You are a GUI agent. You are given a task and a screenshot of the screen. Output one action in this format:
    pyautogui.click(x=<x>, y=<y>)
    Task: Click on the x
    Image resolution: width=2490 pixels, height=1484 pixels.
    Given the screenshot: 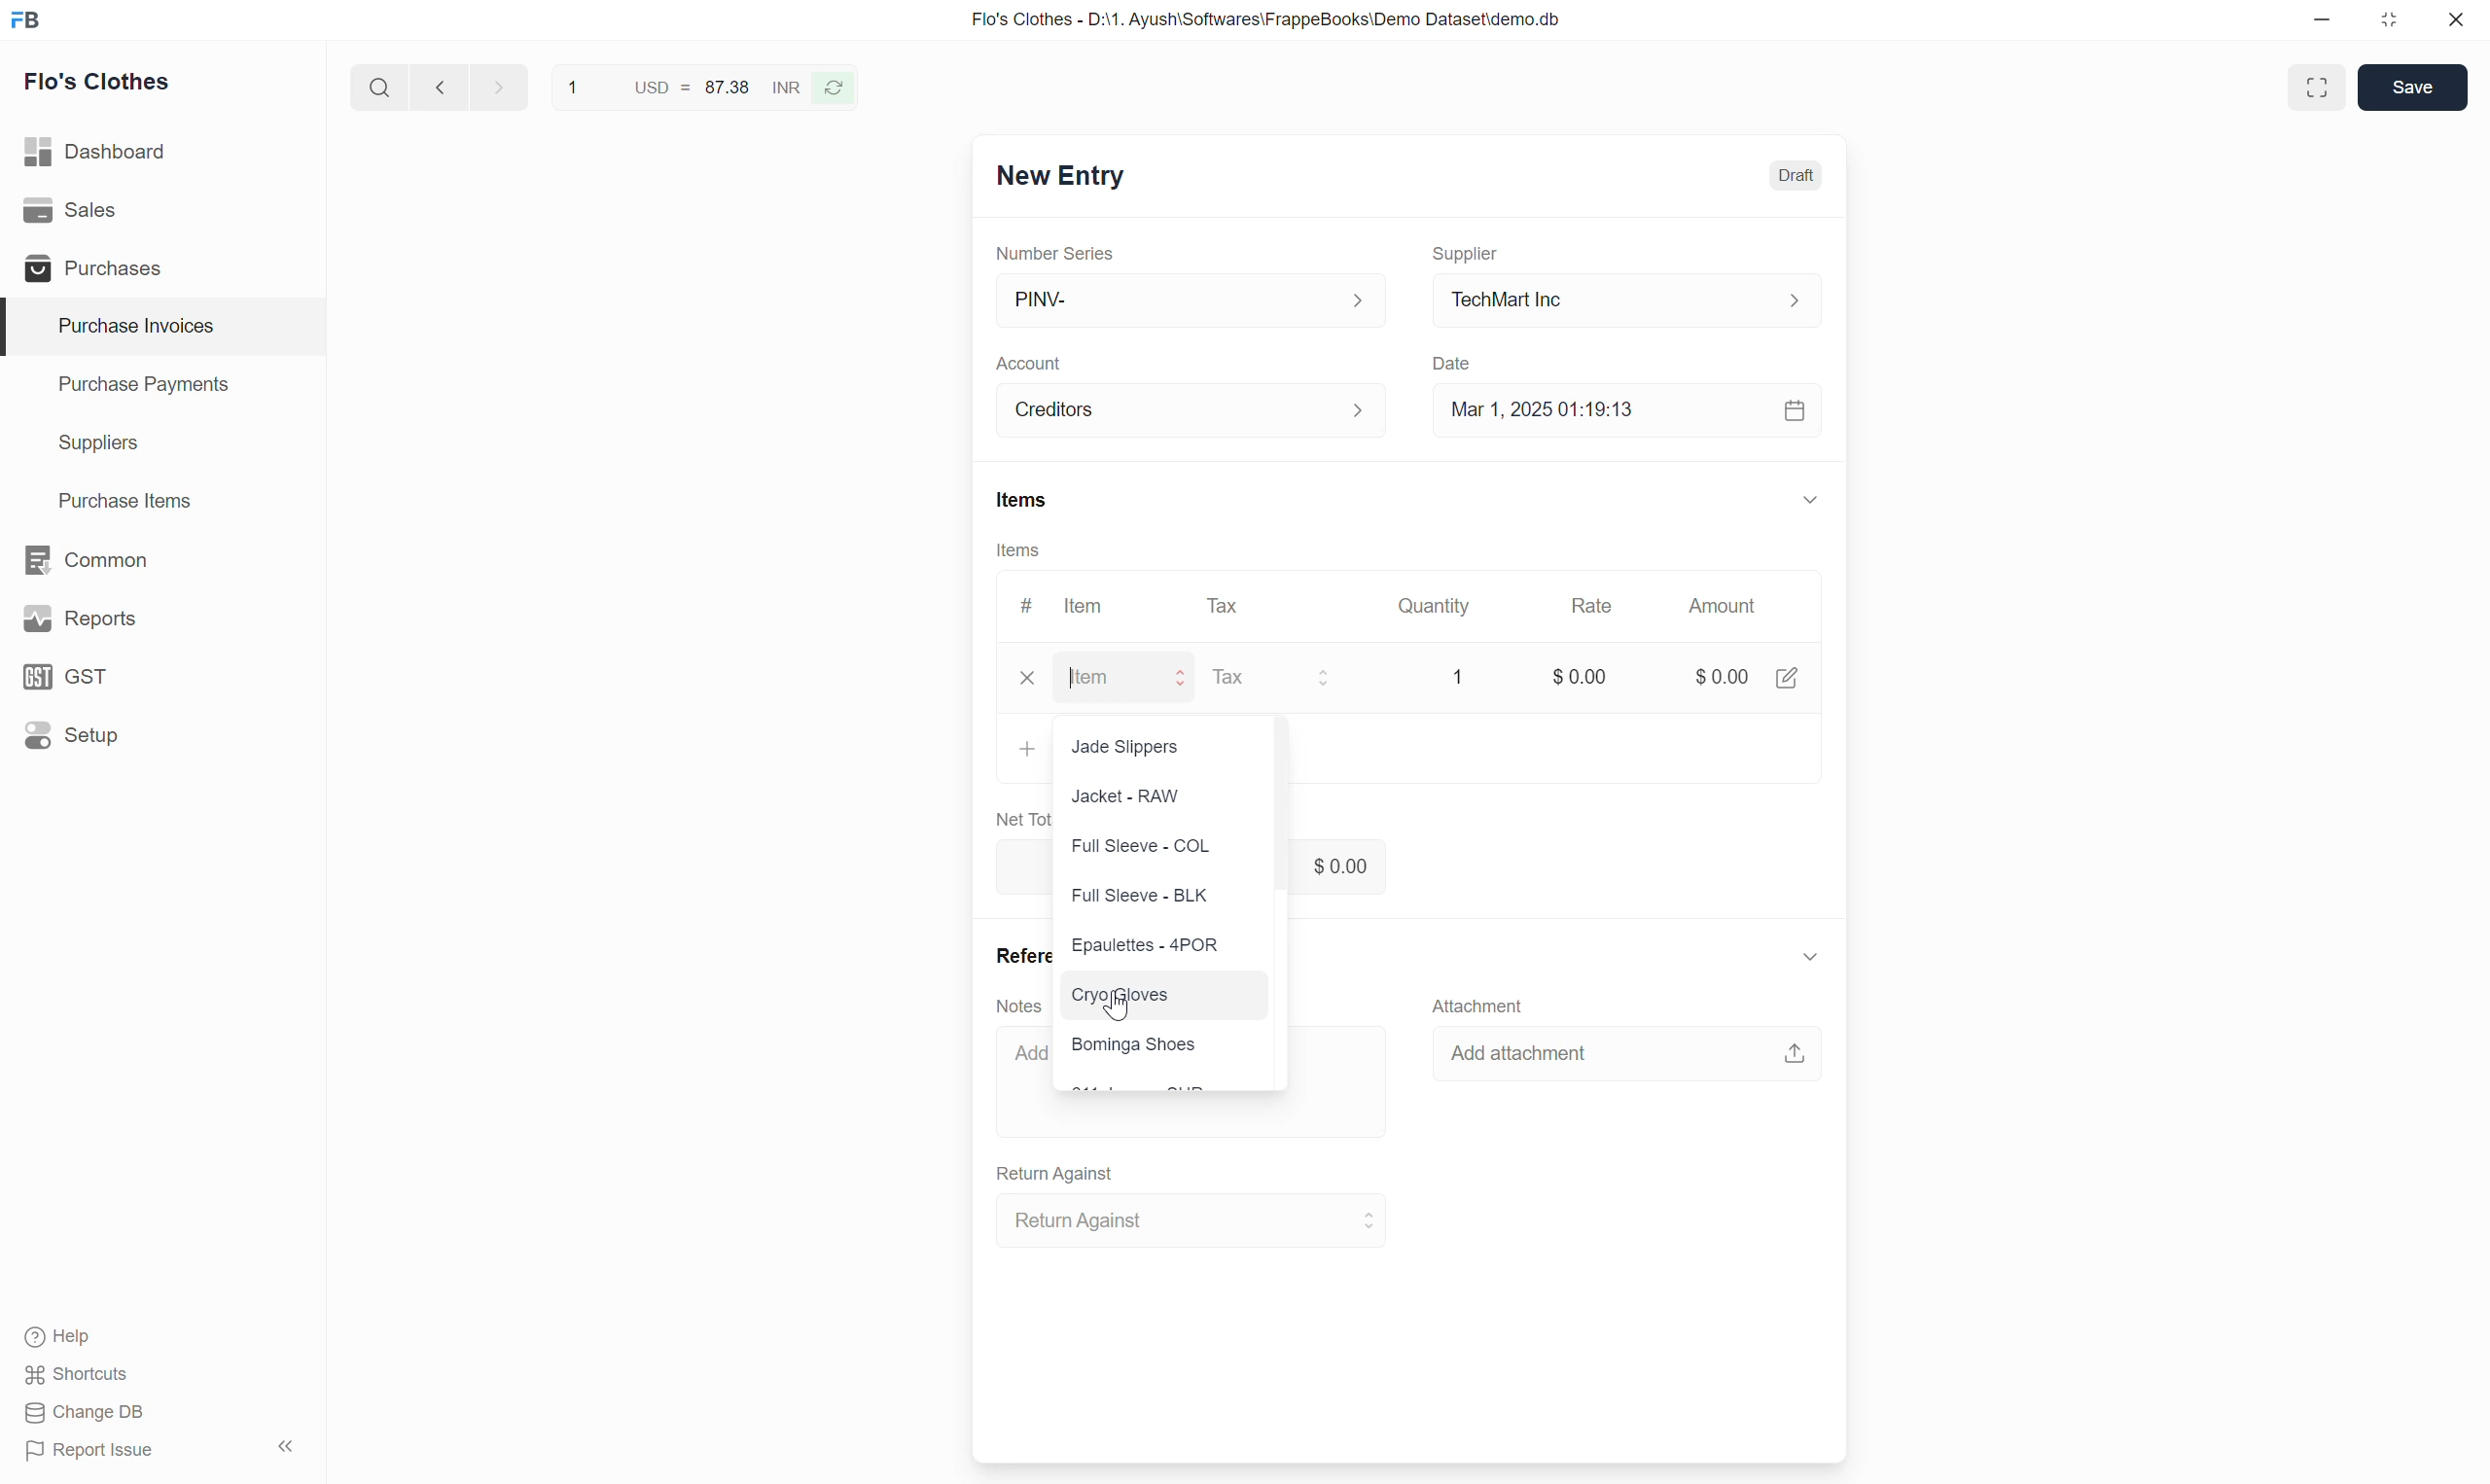 What is the action you would take?
    pyautogui.click(x=1028, y=680)
    